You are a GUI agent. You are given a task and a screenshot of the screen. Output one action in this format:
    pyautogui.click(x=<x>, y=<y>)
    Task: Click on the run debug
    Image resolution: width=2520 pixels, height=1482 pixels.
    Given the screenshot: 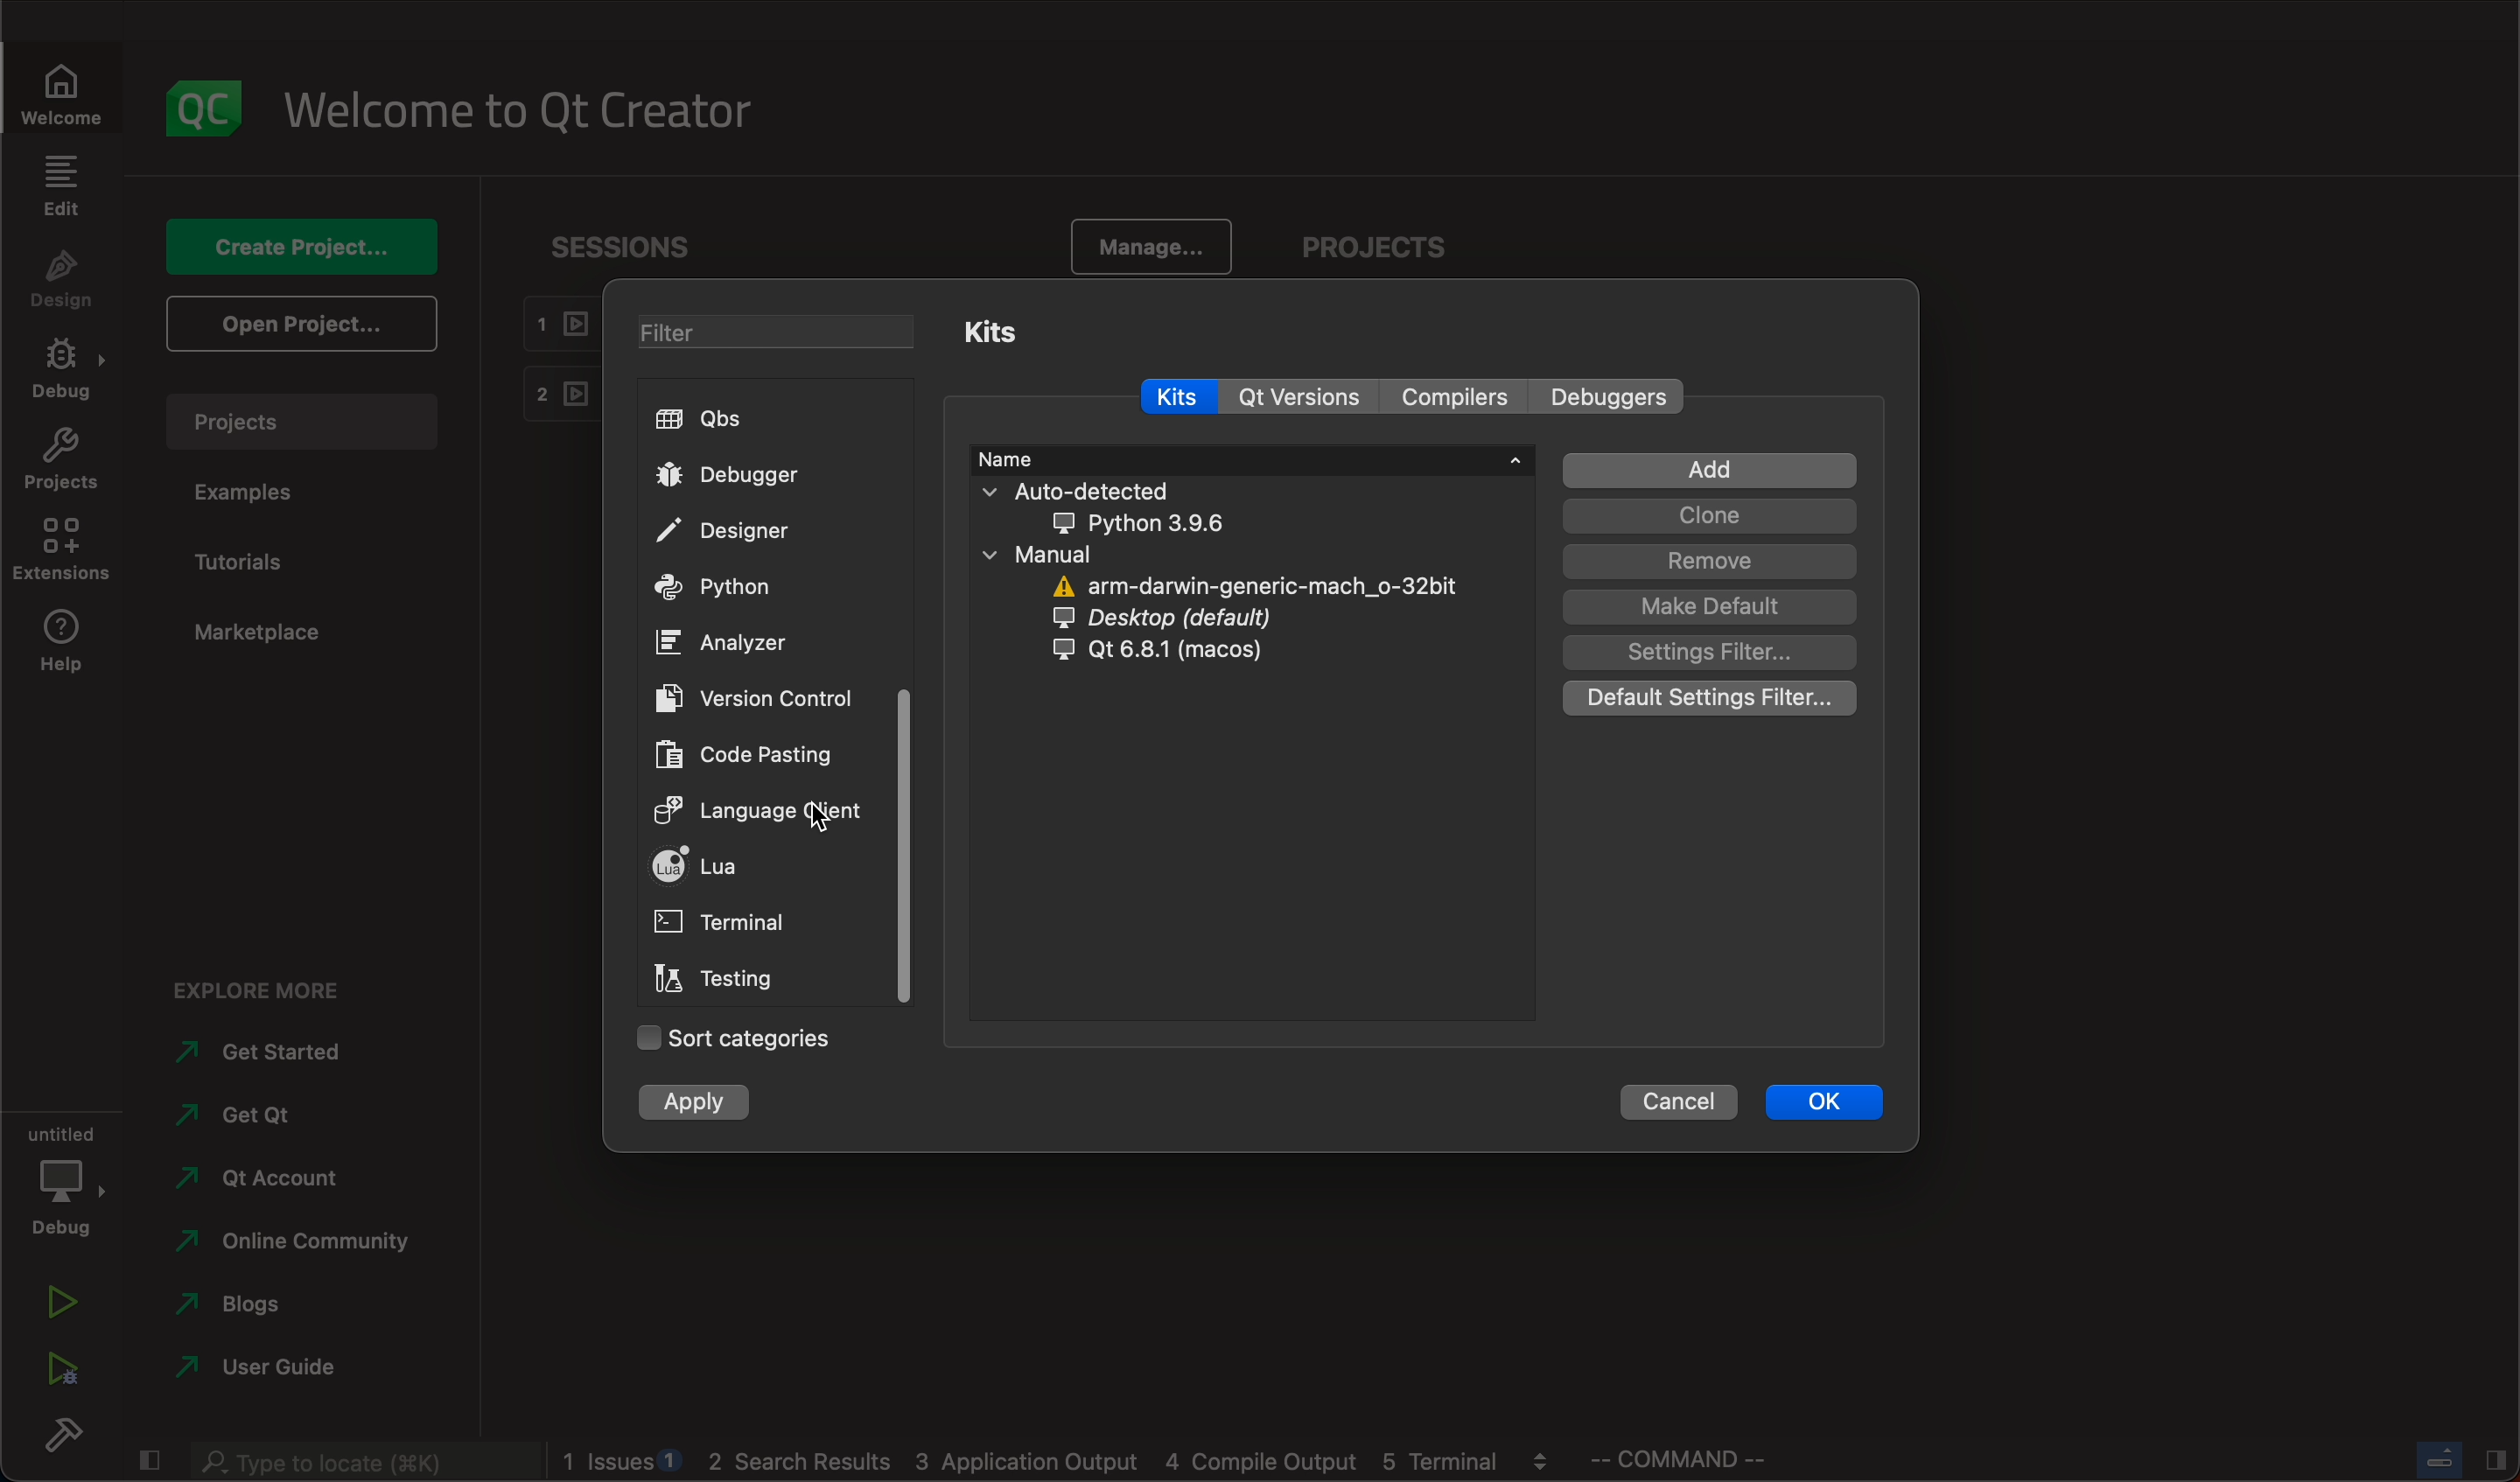 What is the action you would take?
    pyautogui.click(x=57, y=1374)
    